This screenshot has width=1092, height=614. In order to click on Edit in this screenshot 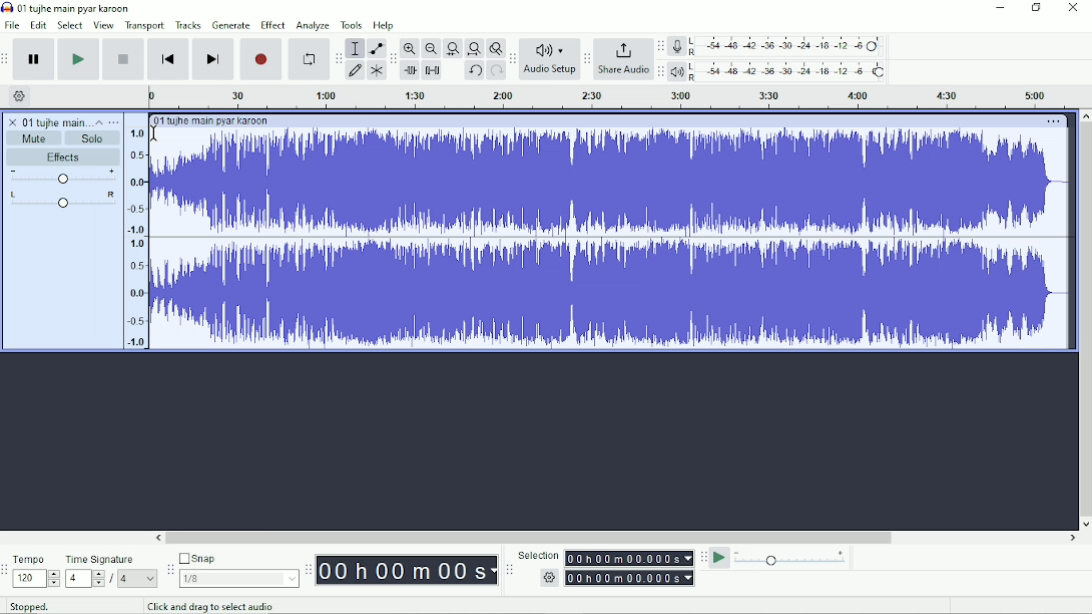, I will do `click(39, 26)`.